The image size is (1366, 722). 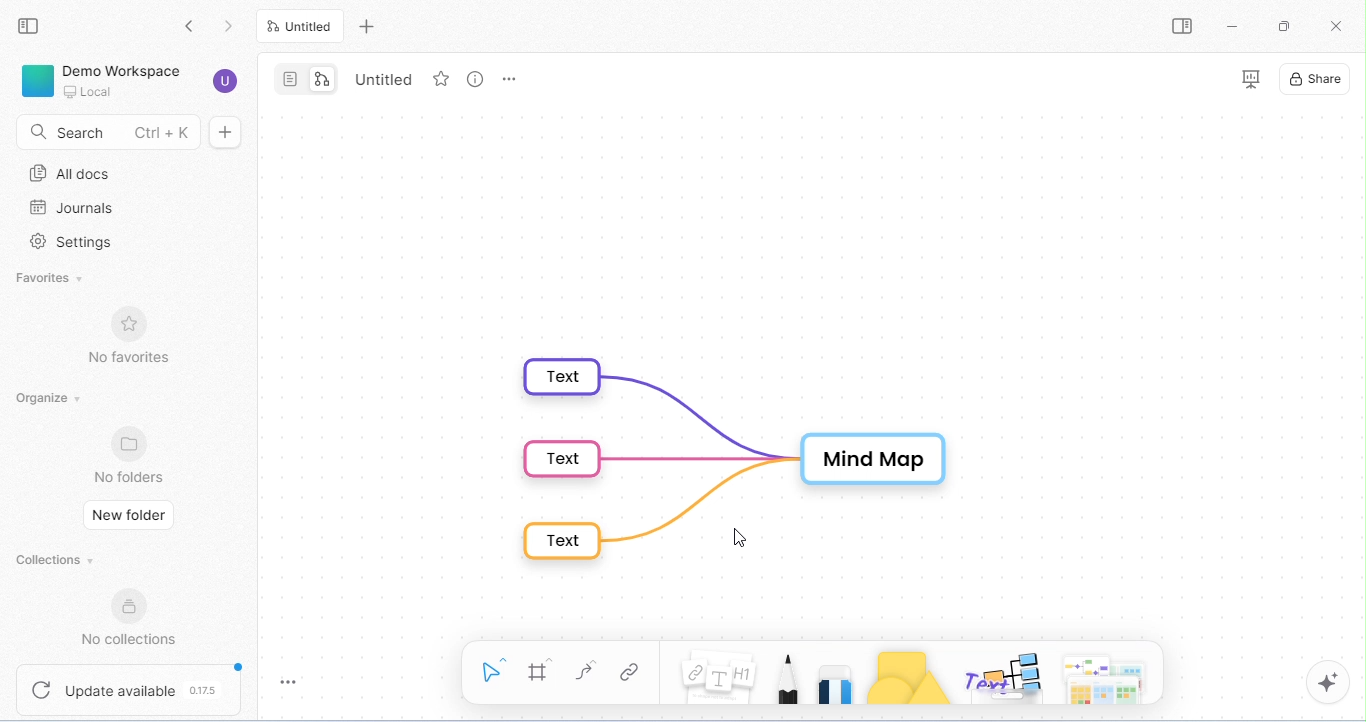 What do you see at coordinates (508, 80) in the screenshot?
I see `tab options` at bounding box center [508, 80].